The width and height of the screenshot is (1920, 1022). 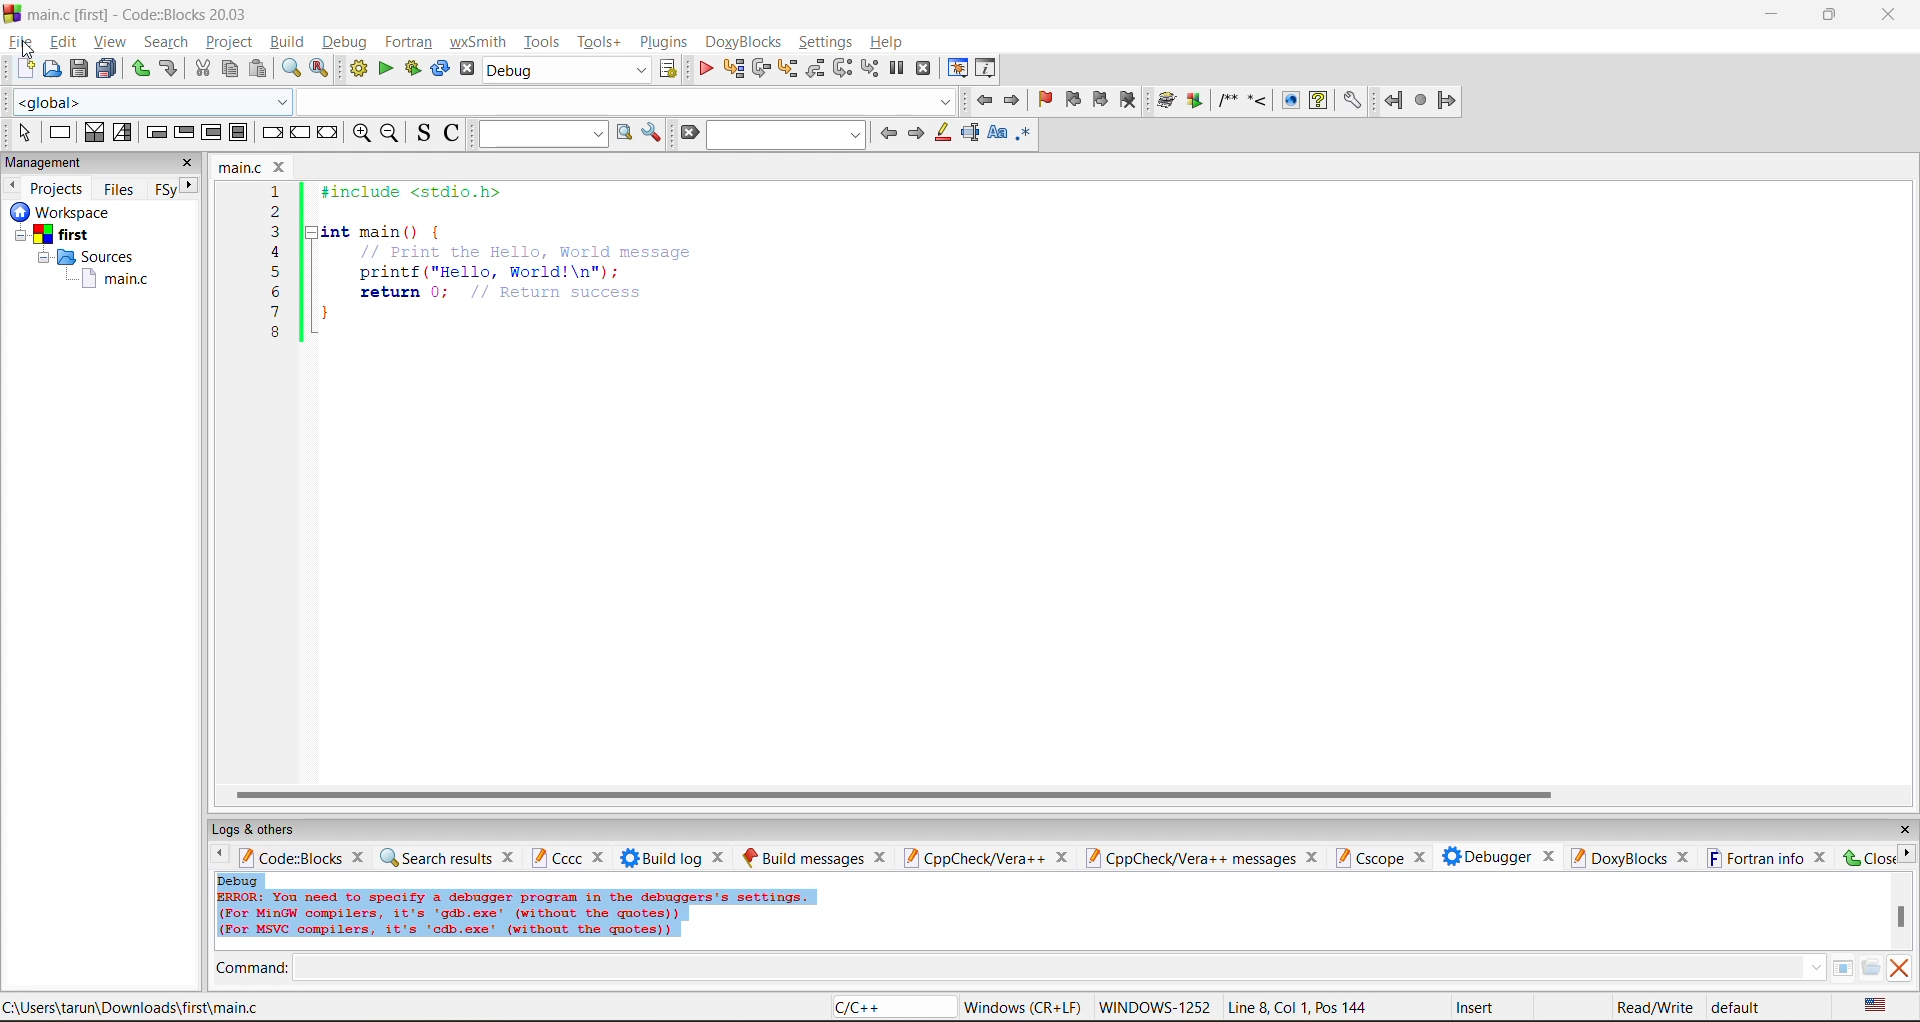 What do you see at coordinates (329, 134) in the screenshot?
I see `return instruction` at bounding box center [329, 134].